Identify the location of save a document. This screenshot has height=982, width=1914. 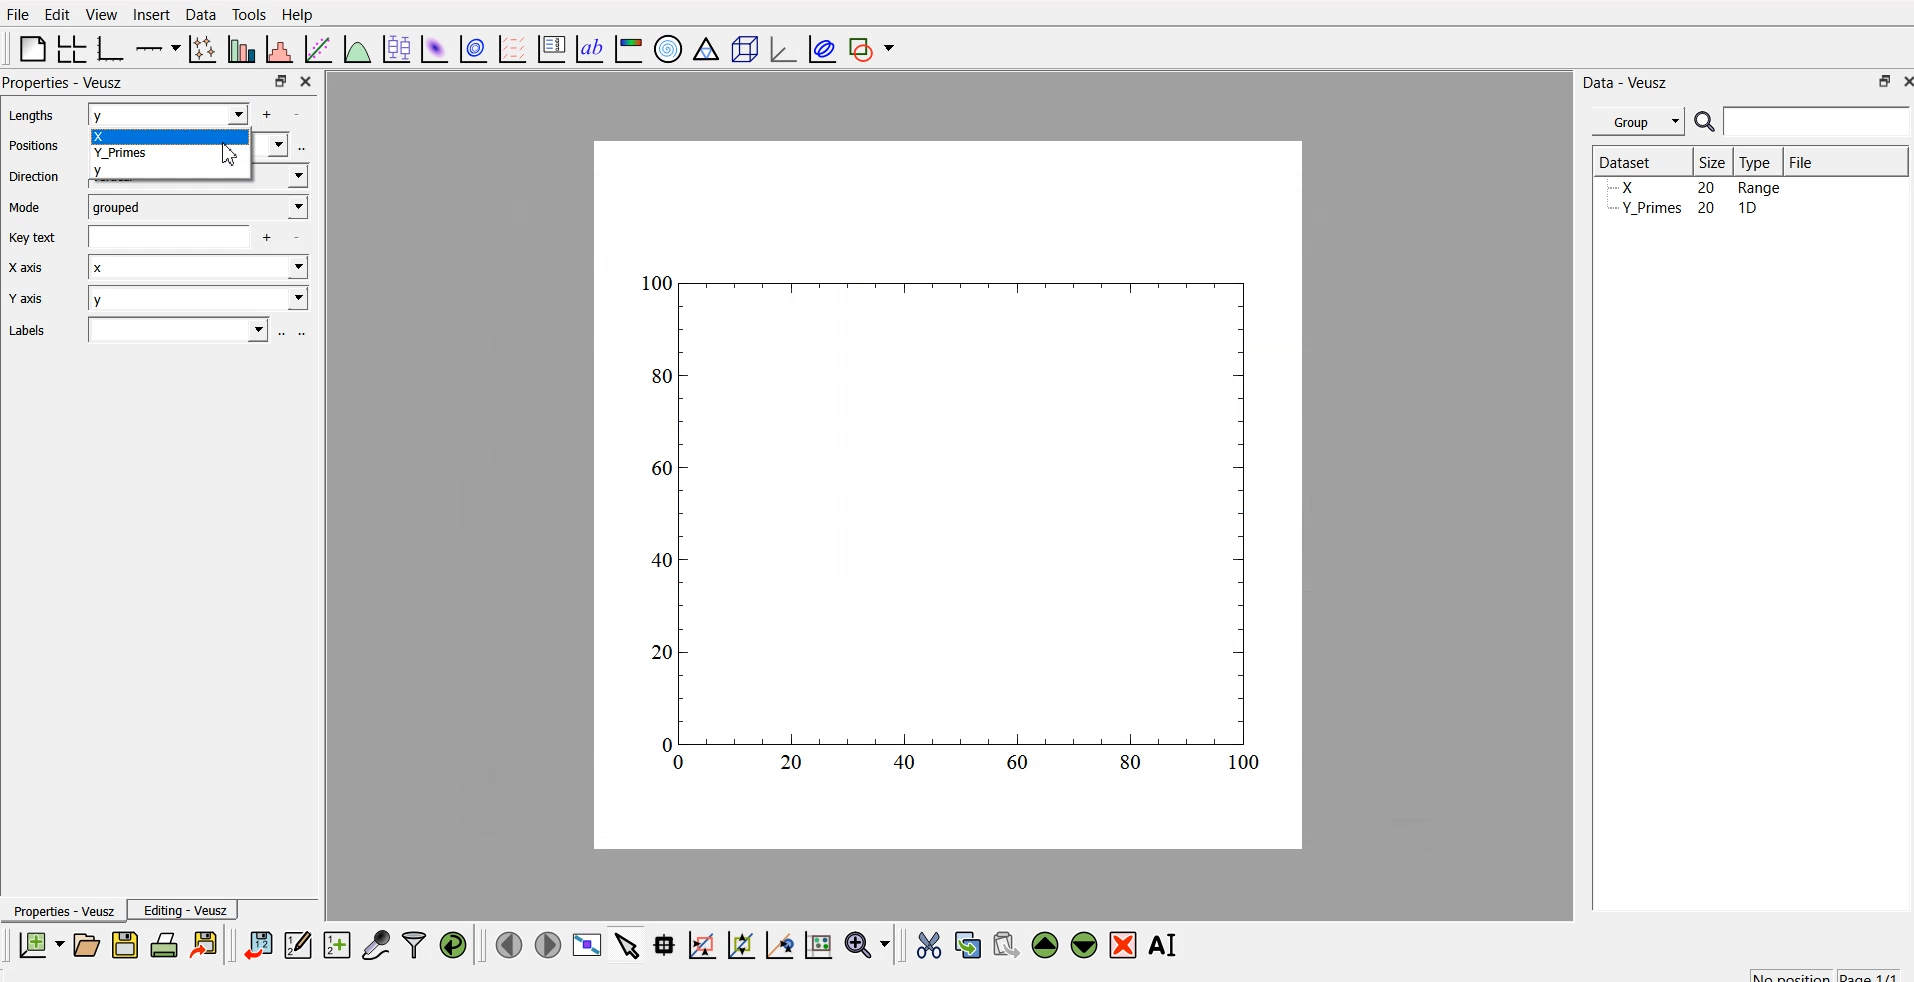
(125, 946).